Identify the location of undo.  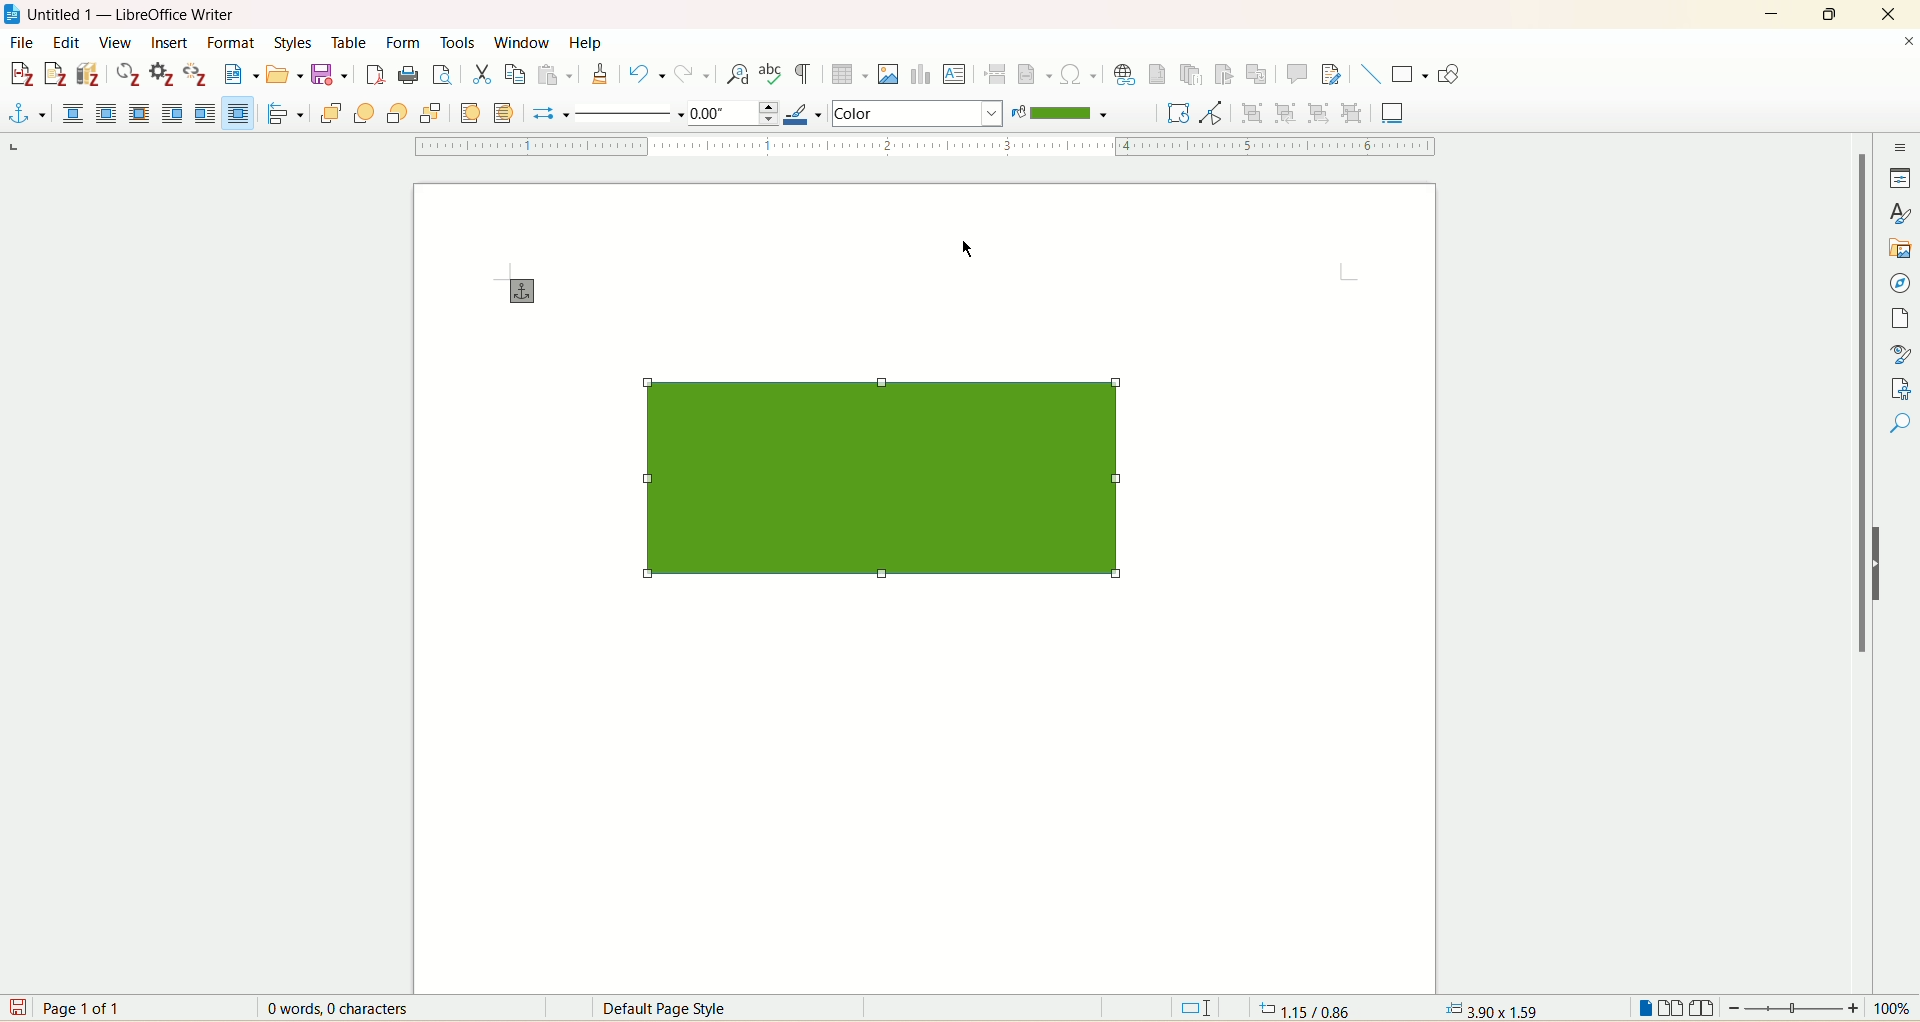
(649, 77).